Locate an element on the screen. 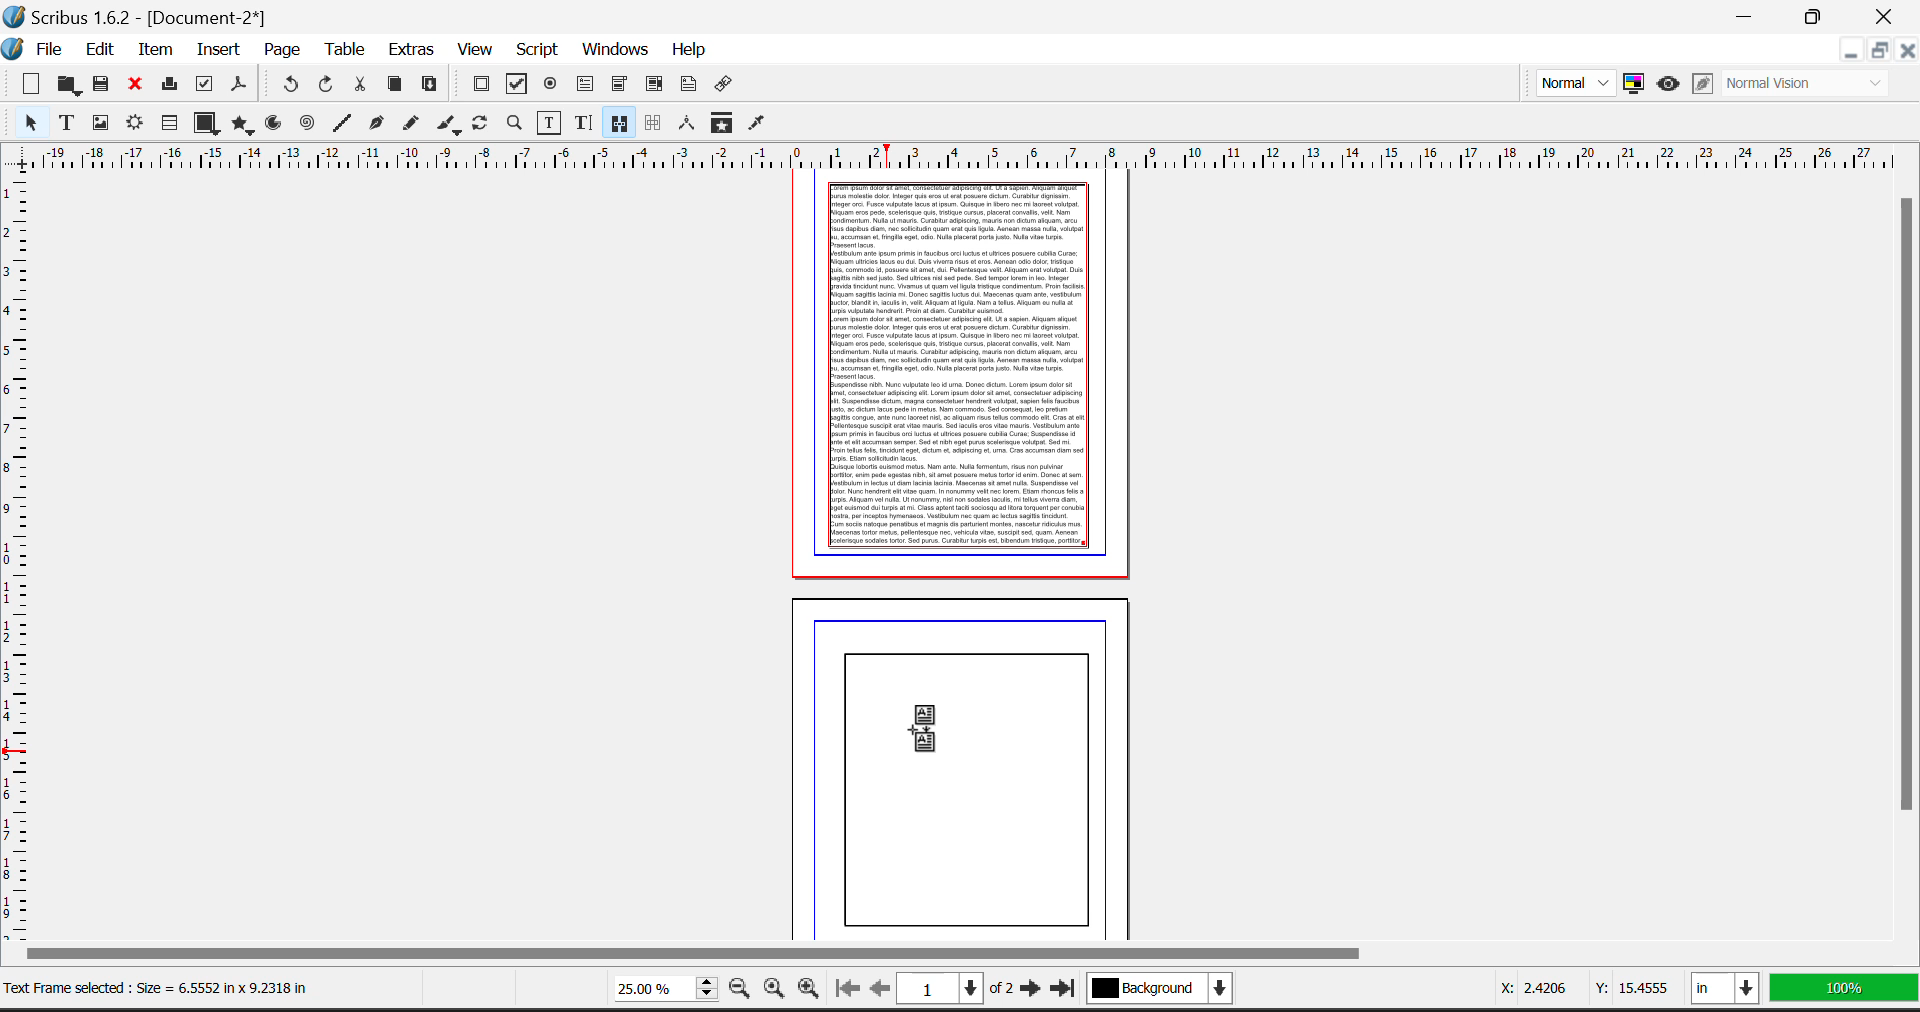  Redo is located at coordinates (329, 87).